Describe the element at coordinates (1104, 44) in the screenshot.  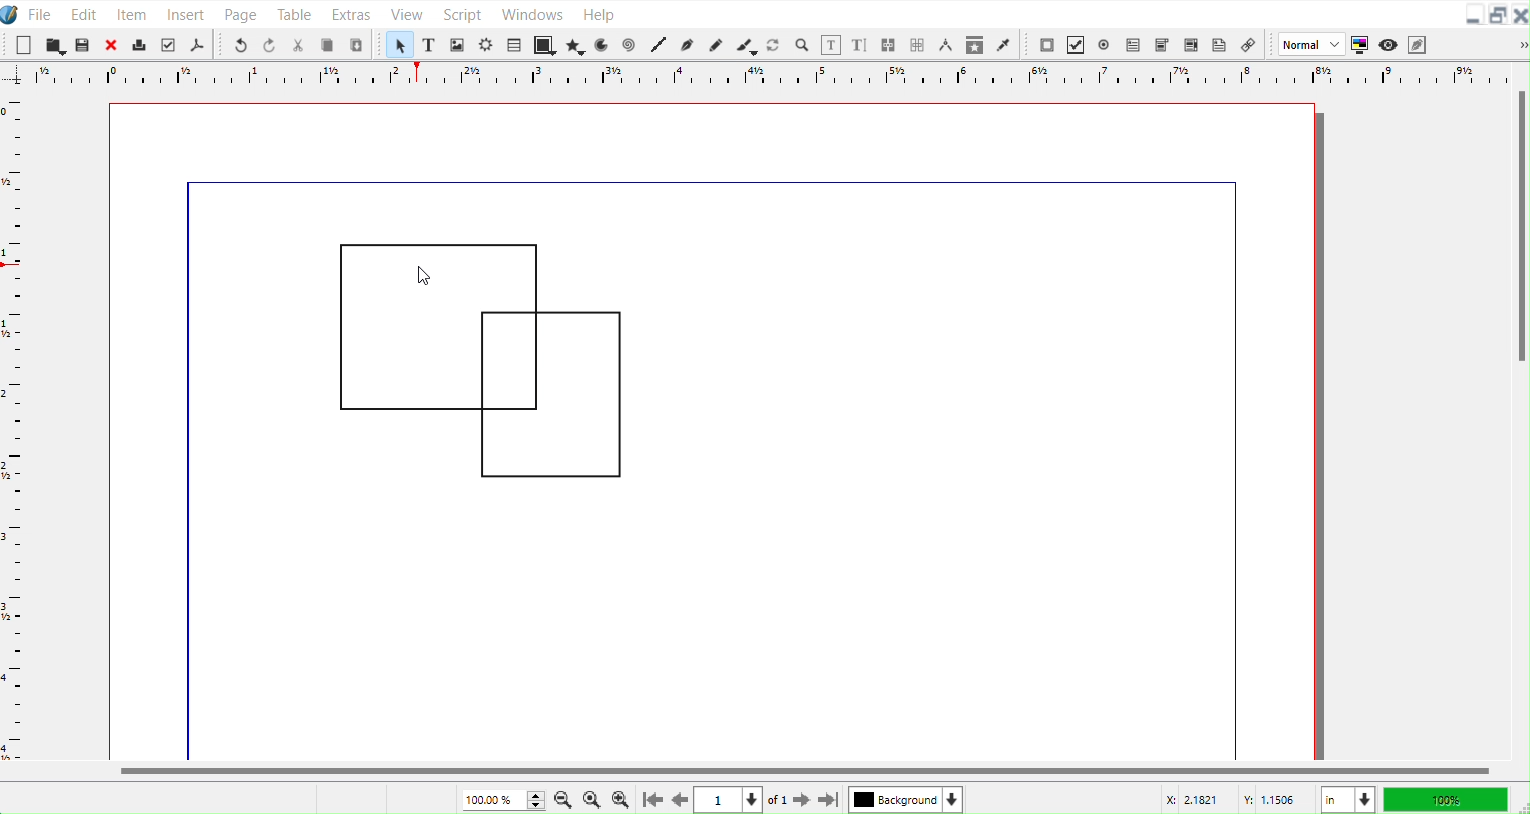
I see `PDF Radio Button` at that location.